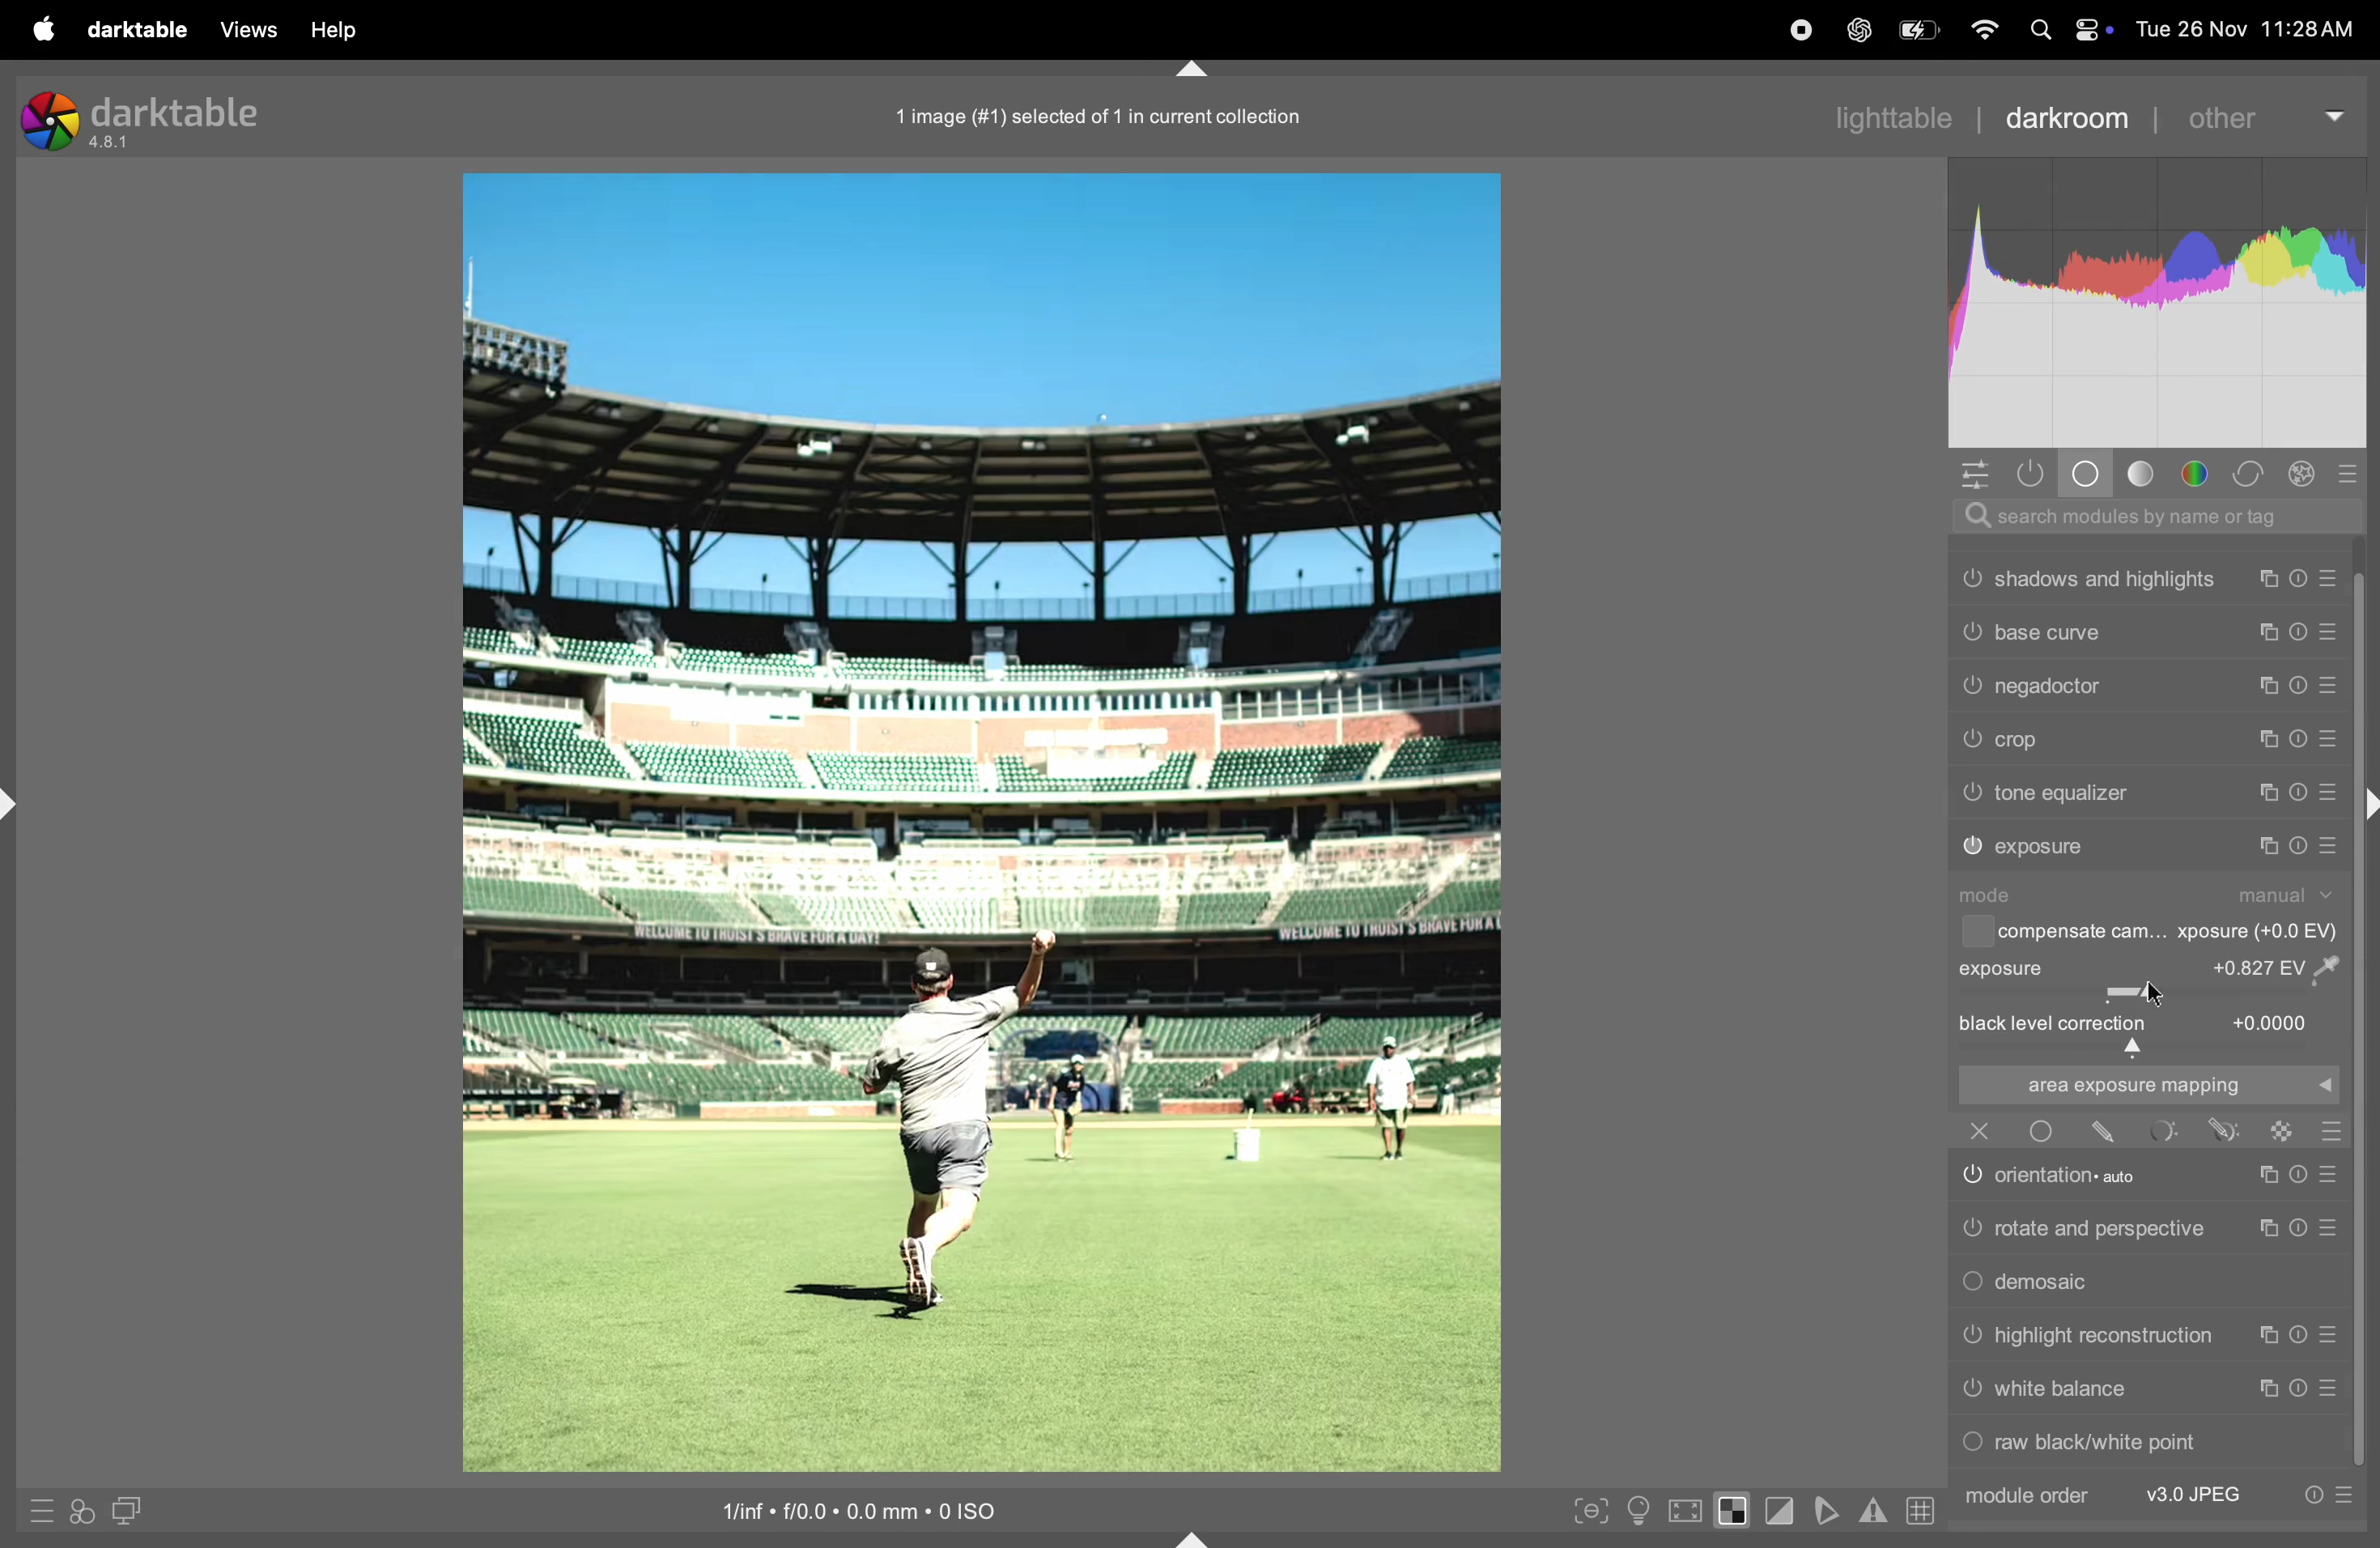  I want to click on help, so click(340, 30).